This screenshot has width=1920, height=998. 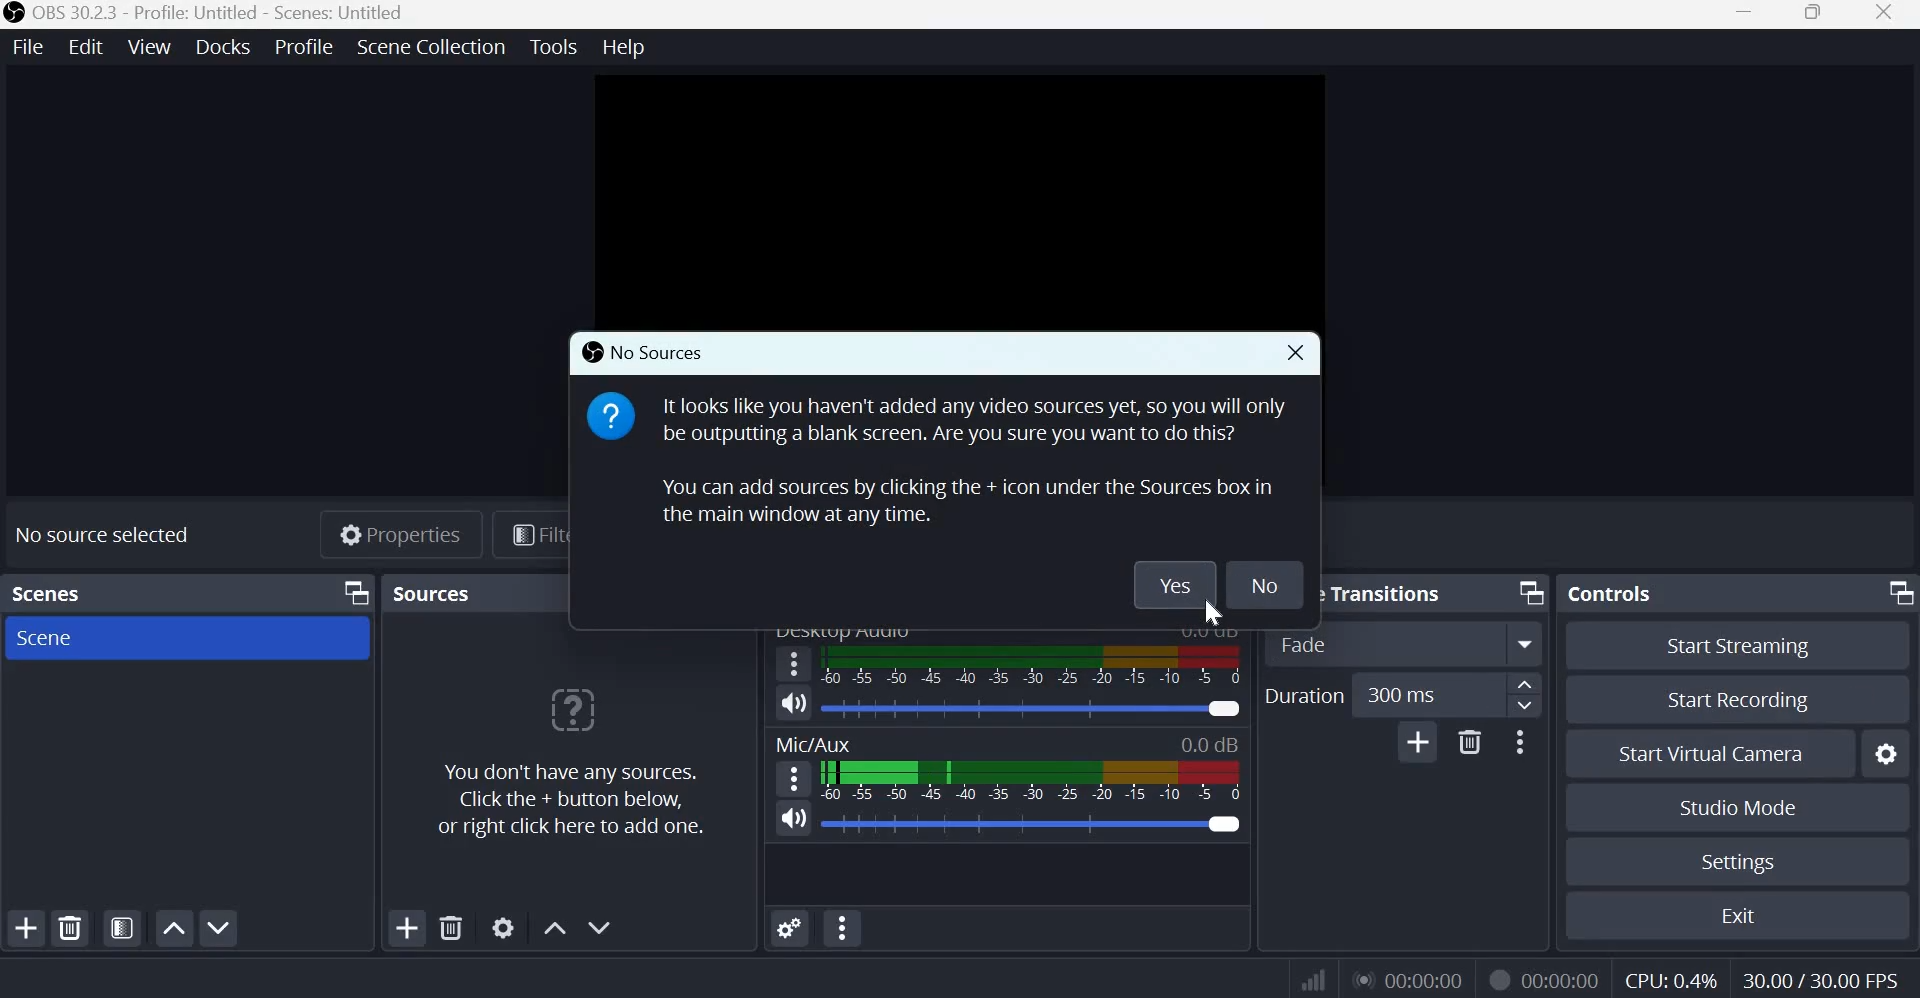 I want to click on Audio Level Indicator, so click(x=1203, y=745).